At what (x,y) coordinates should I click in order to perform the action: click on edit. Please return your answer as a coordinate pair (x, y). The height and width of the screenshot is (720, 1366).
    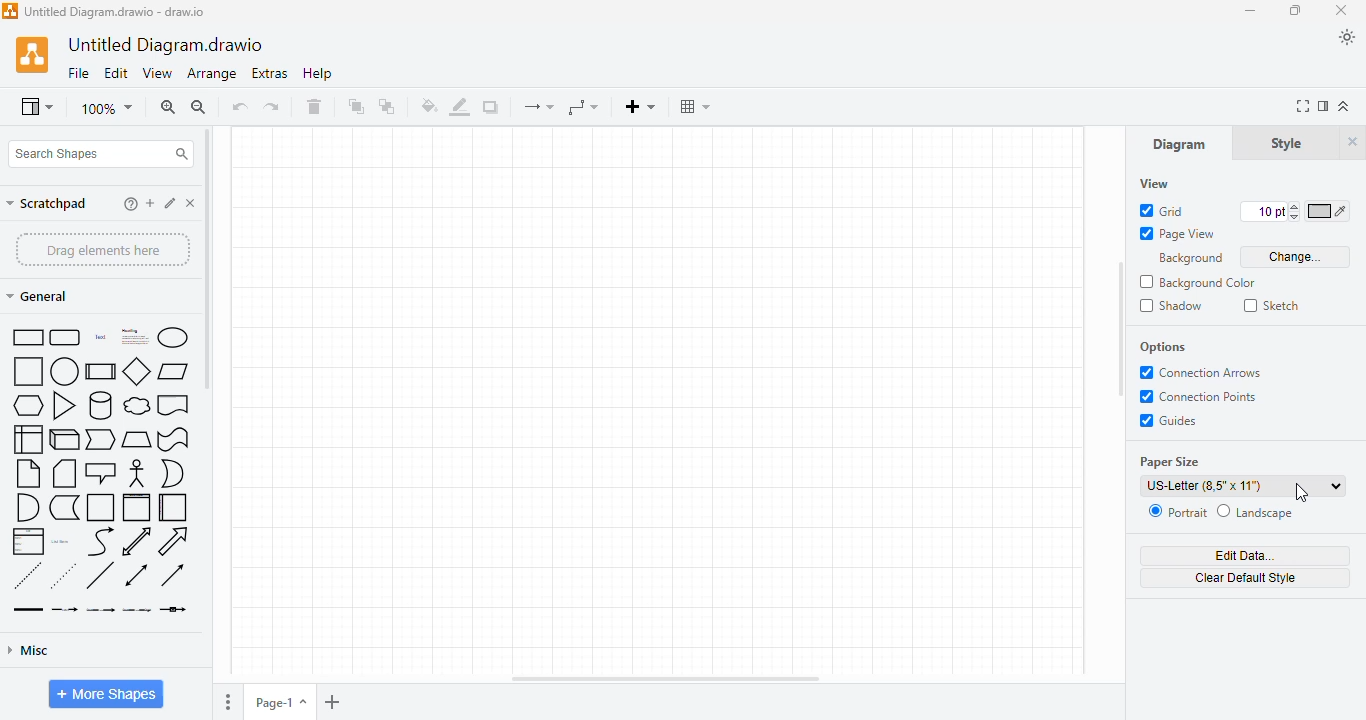
    Looking at the image, I should click on (171, 203).